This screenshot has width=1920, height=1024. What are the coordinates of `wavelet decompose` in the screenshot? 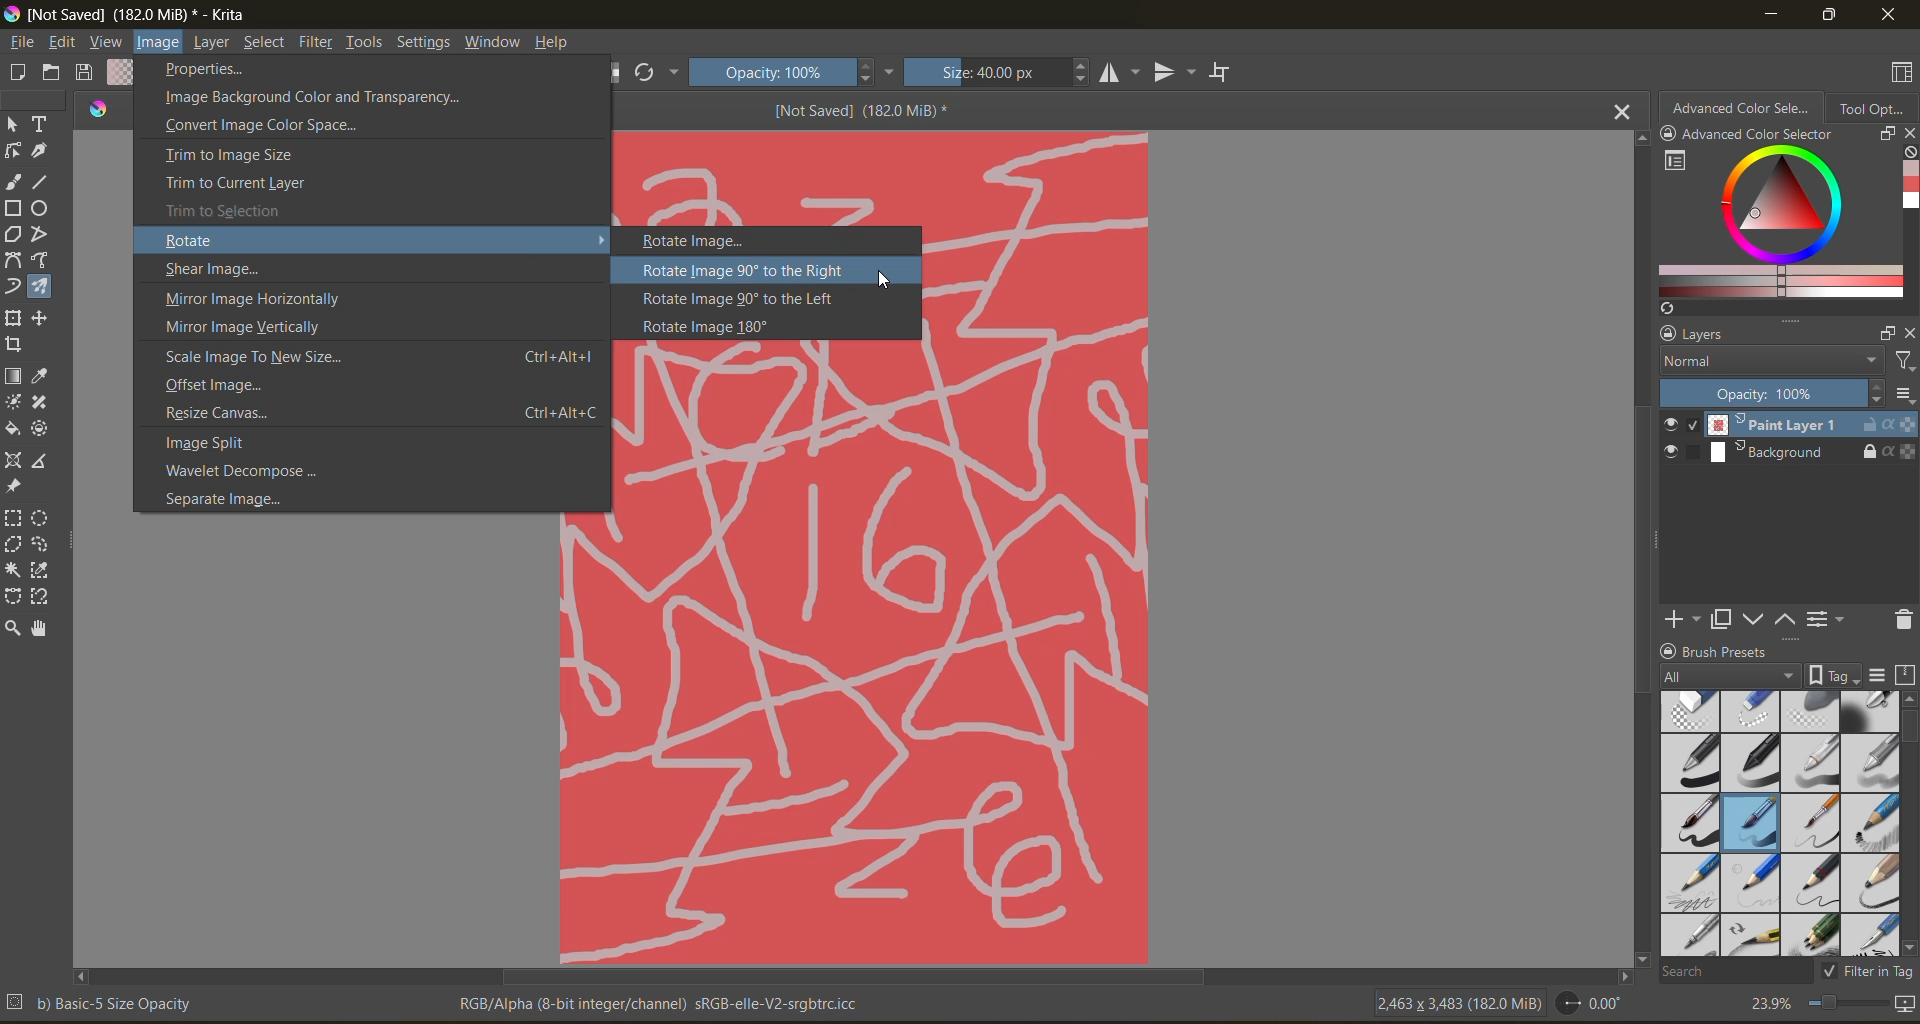 It's located at (258, 470).